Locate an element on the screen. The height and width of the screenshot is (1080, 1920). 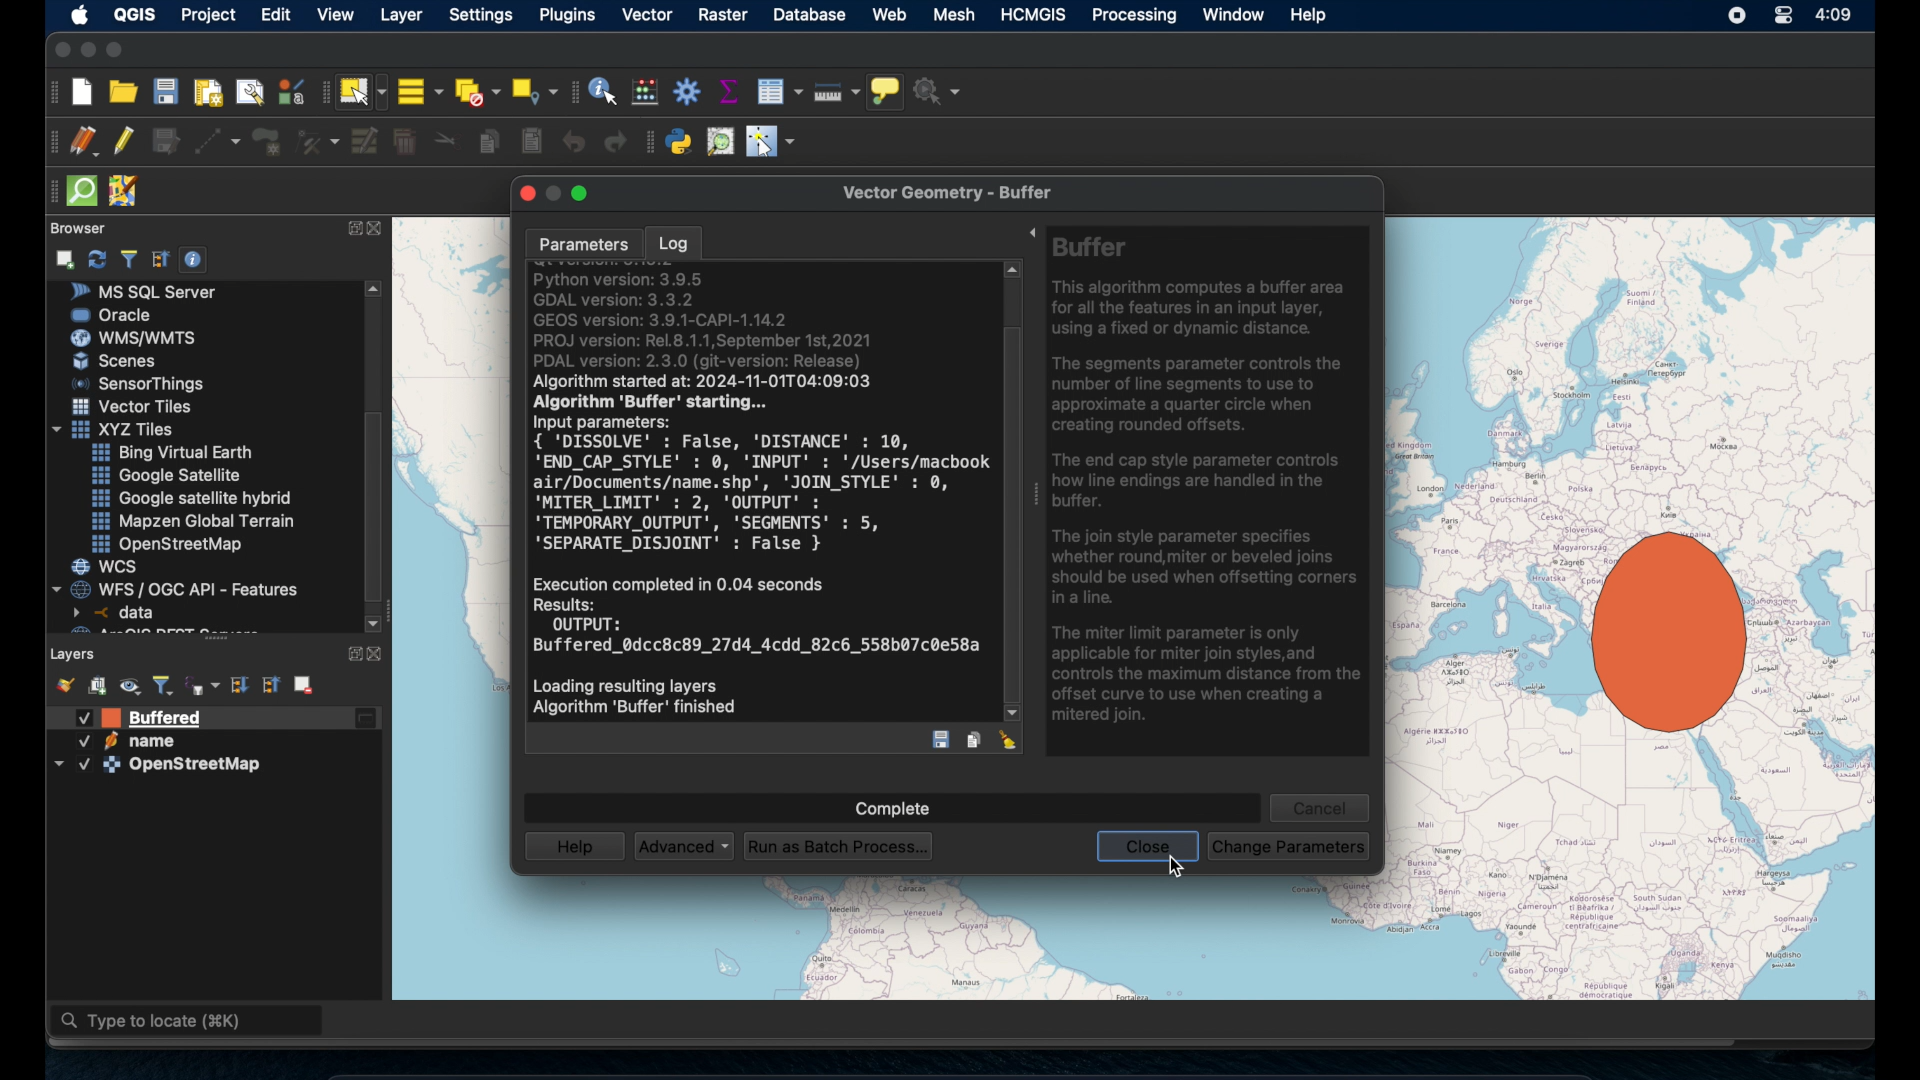
Buffer

This algorithm computes a buffer area
for all the features in an input layer,
using a fixed or dynamic distance.

The segments parameter controls the
number of line segments to use to
approximate a quarter circle when
creating rounded offsets.

The end cap style parameter controls
how line endings are handled in the
buffer.

The join style parameter specifies
whether round, miter or beveled joins
should be used when offsetting corners
ina line.

The miter limit parameter is only
applicable for miter join styles,and
controls the maximum distance from the
offset curve to use when creating a
mitered join. is located at coordinates (1210, 486).